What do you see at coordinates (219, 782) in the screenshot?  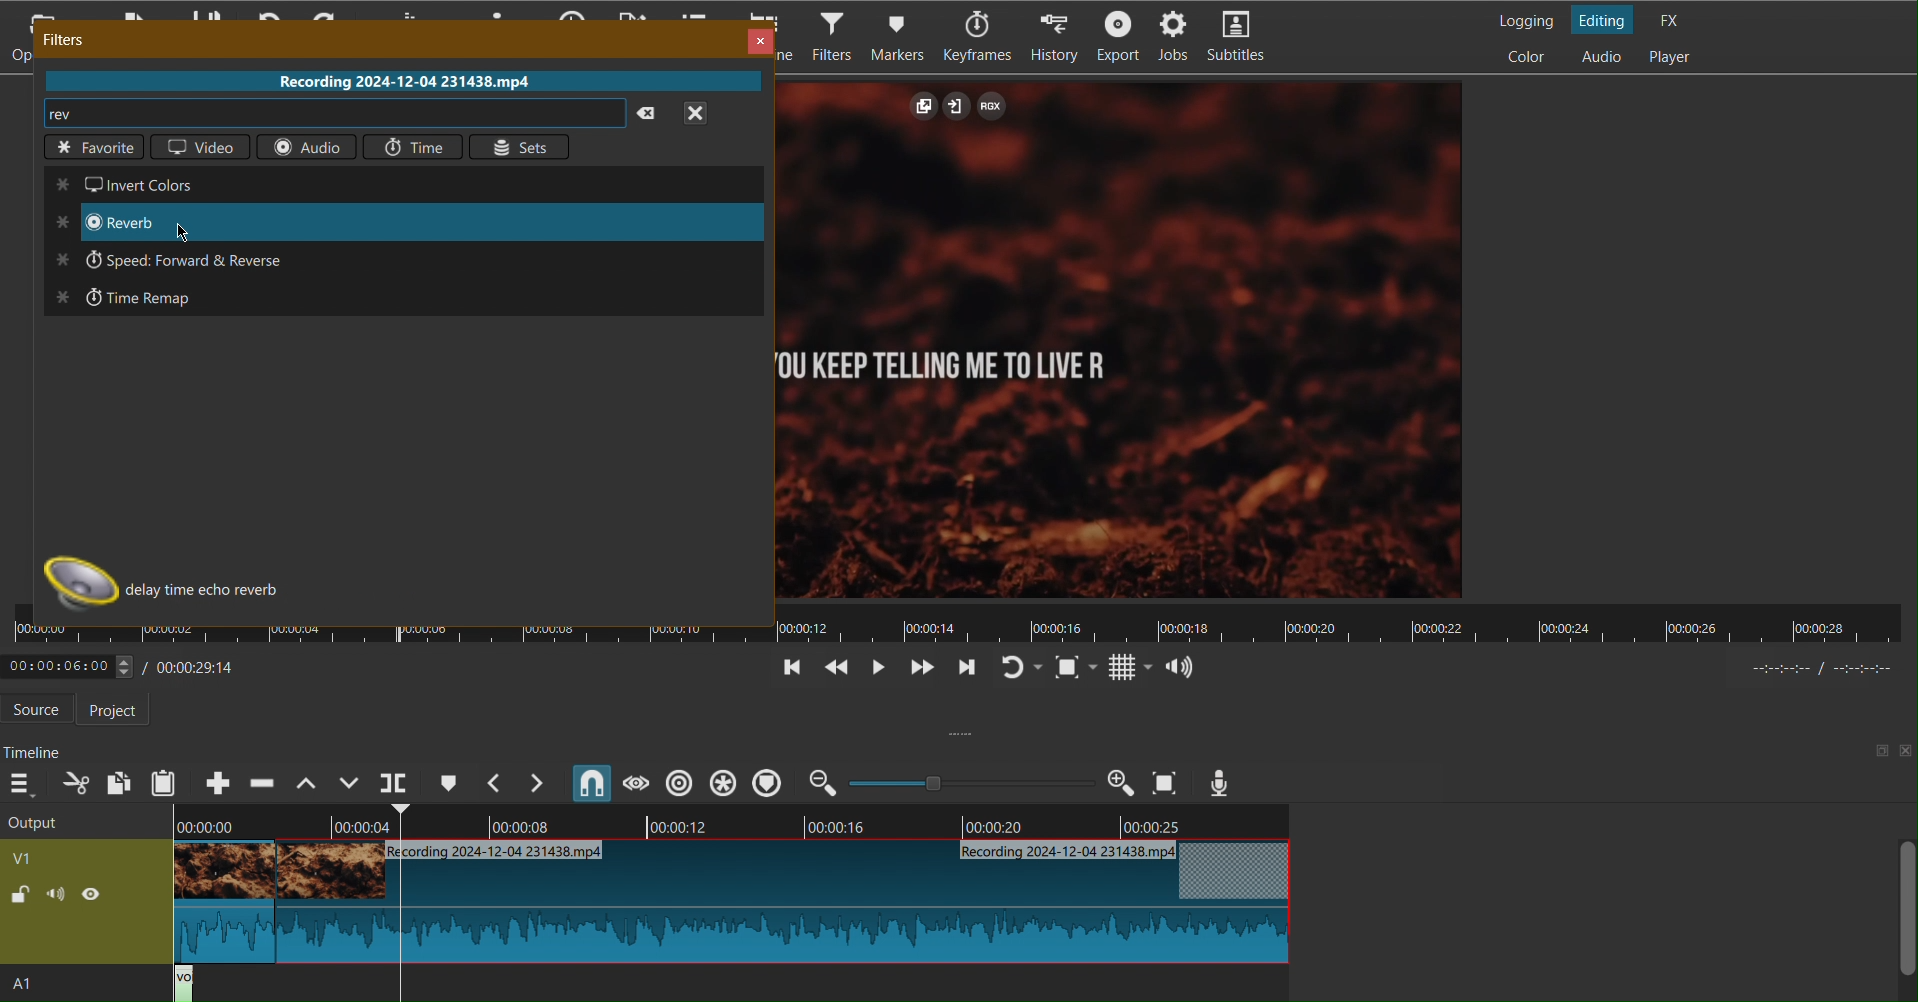 I see `Append` at bounding box center [219, 782].